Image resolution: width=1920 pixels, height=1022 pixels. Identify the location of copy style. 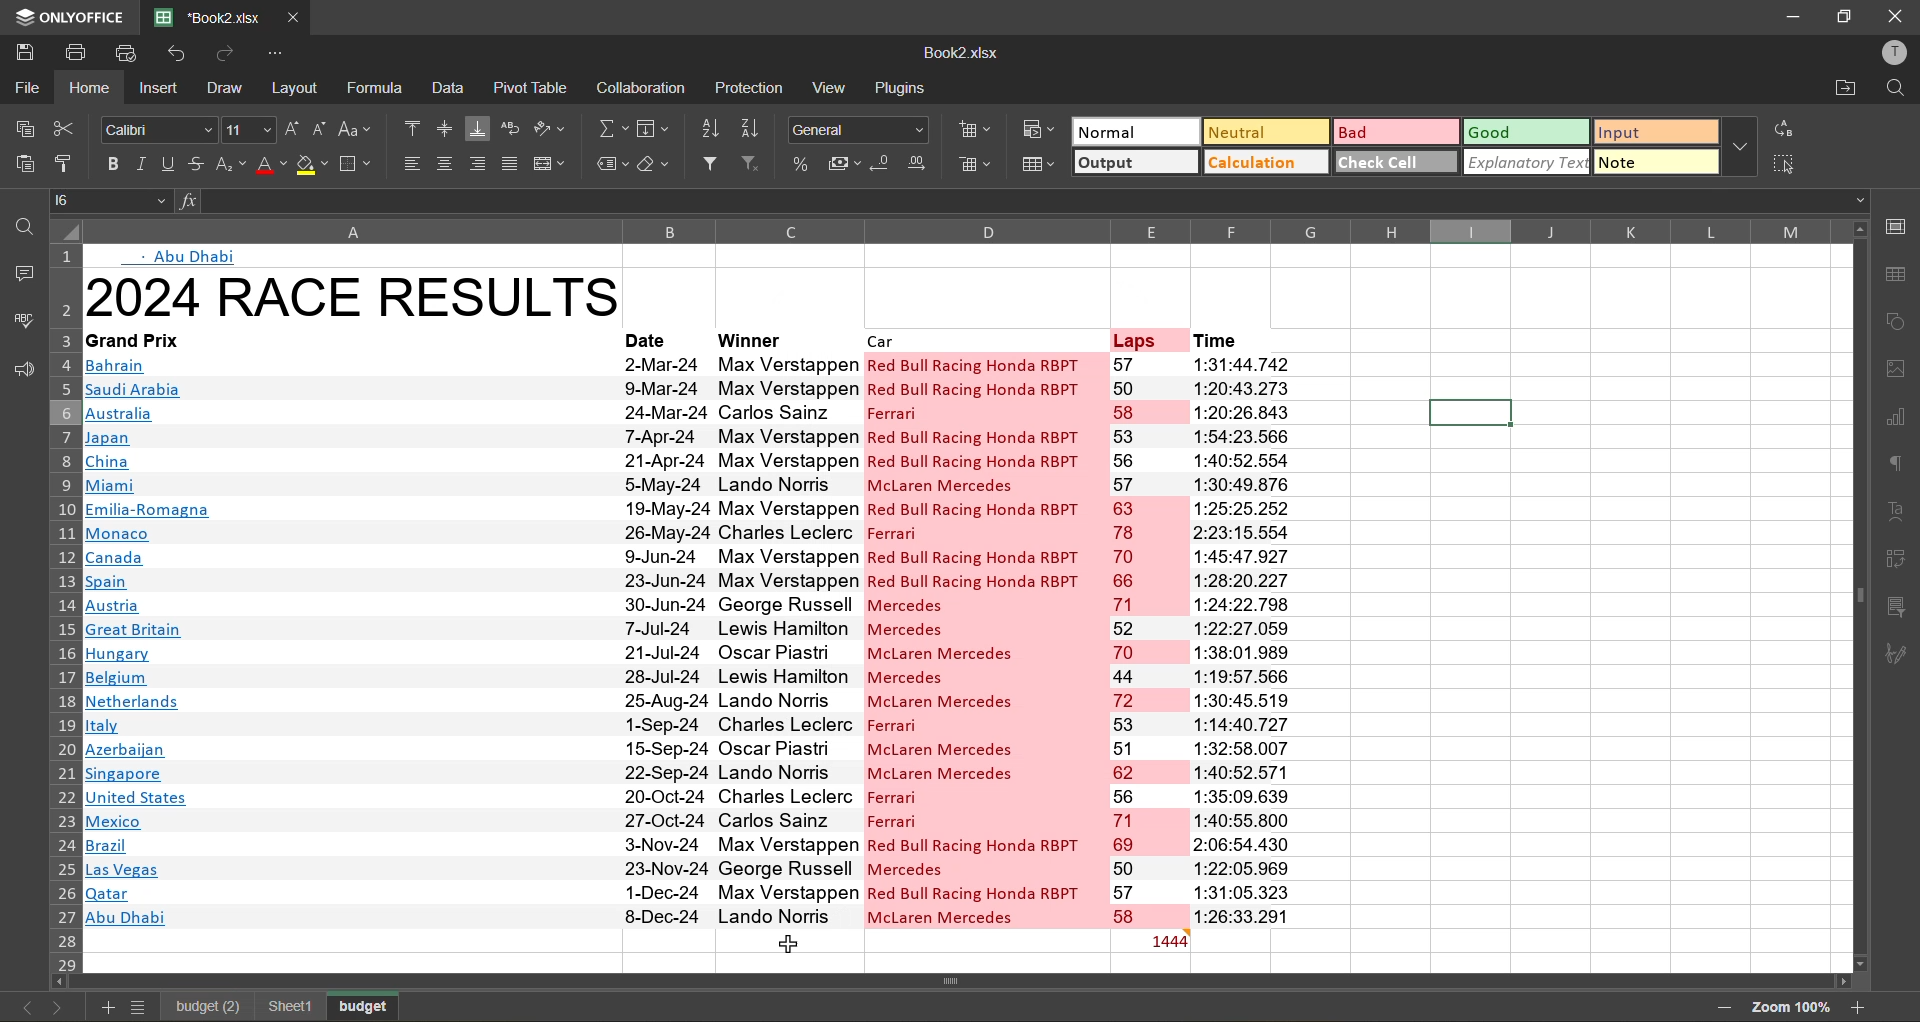
(67, 162).